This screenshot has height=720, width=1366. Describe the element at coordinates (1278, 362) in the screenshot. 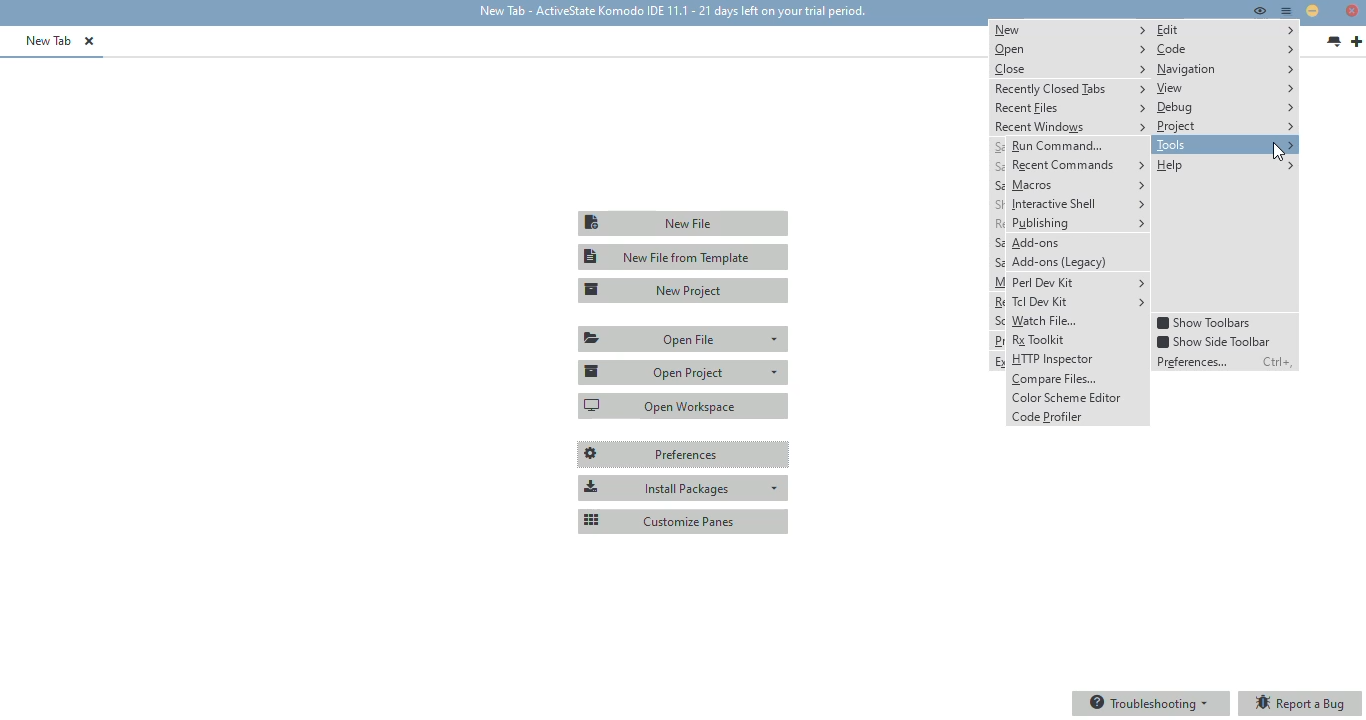

I see `shortcut for preferences` at that location.